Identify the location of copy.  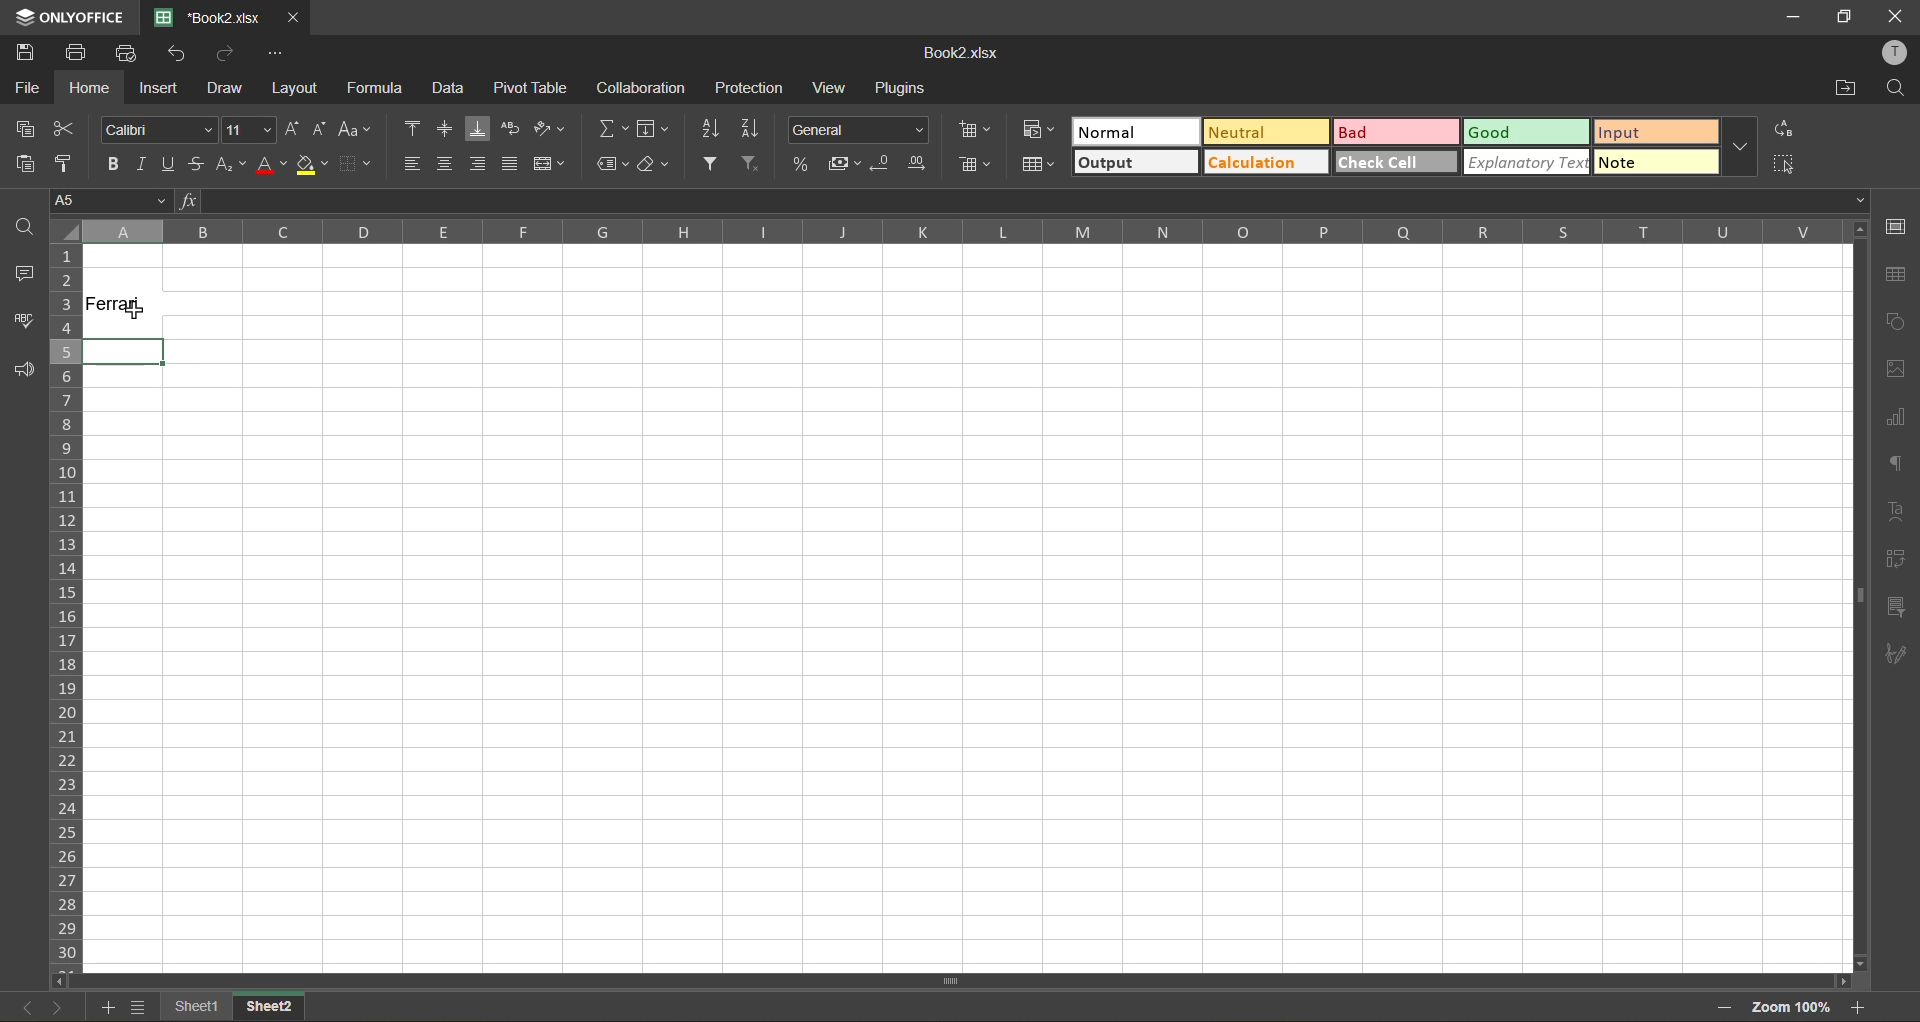
(26, 129).